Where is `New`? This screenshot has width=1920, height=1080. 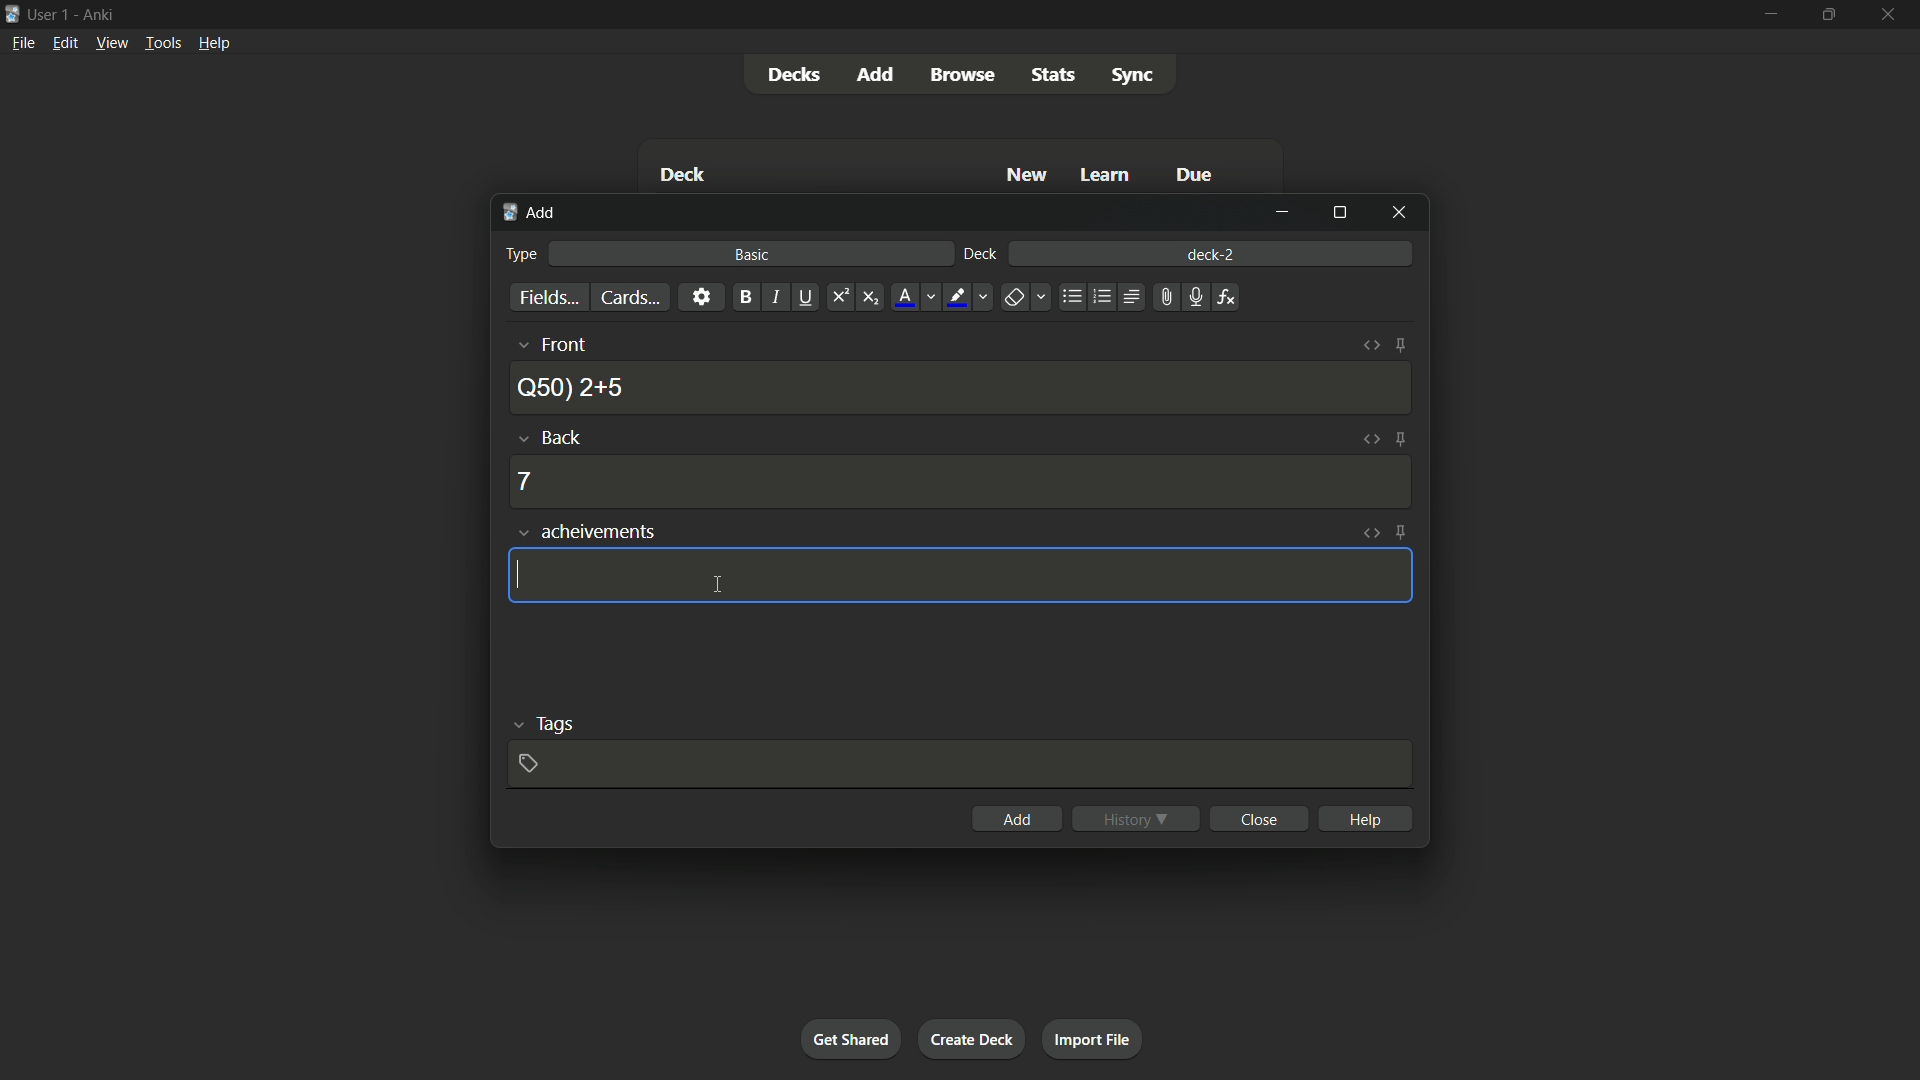
New is located at coordinates (1025, 175).